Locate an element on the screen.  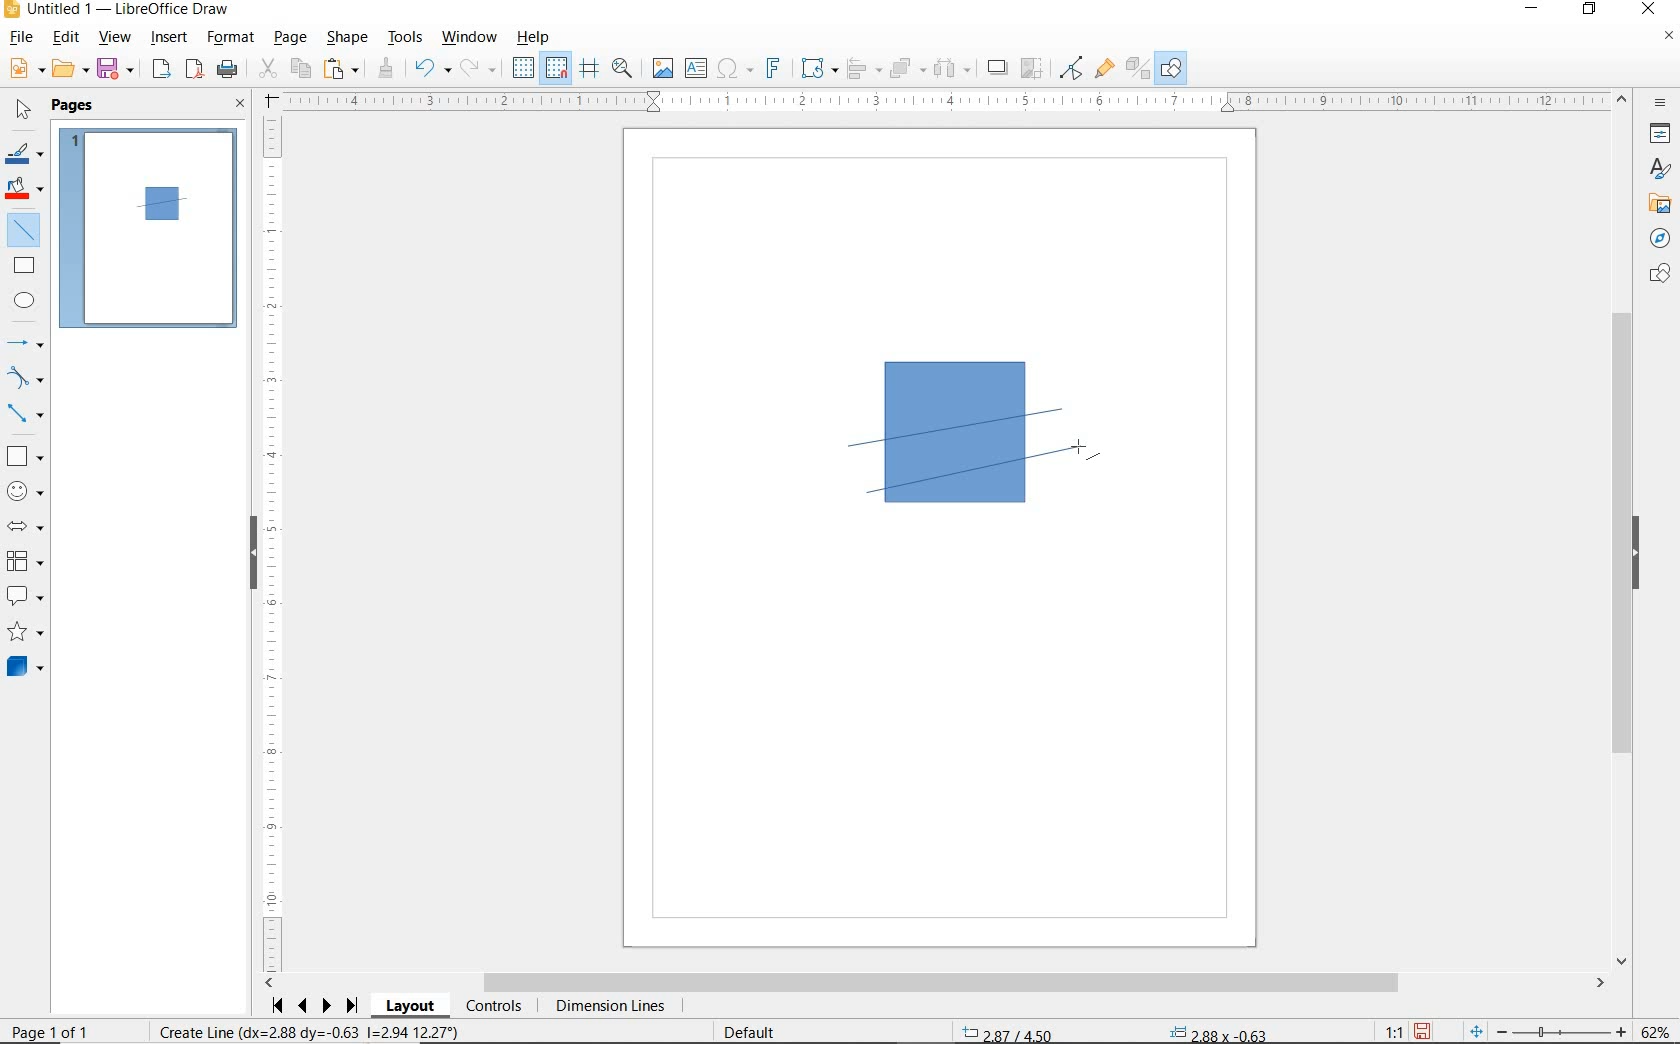
ZOOM FACTOR is located at coordinates (1654, 1032).